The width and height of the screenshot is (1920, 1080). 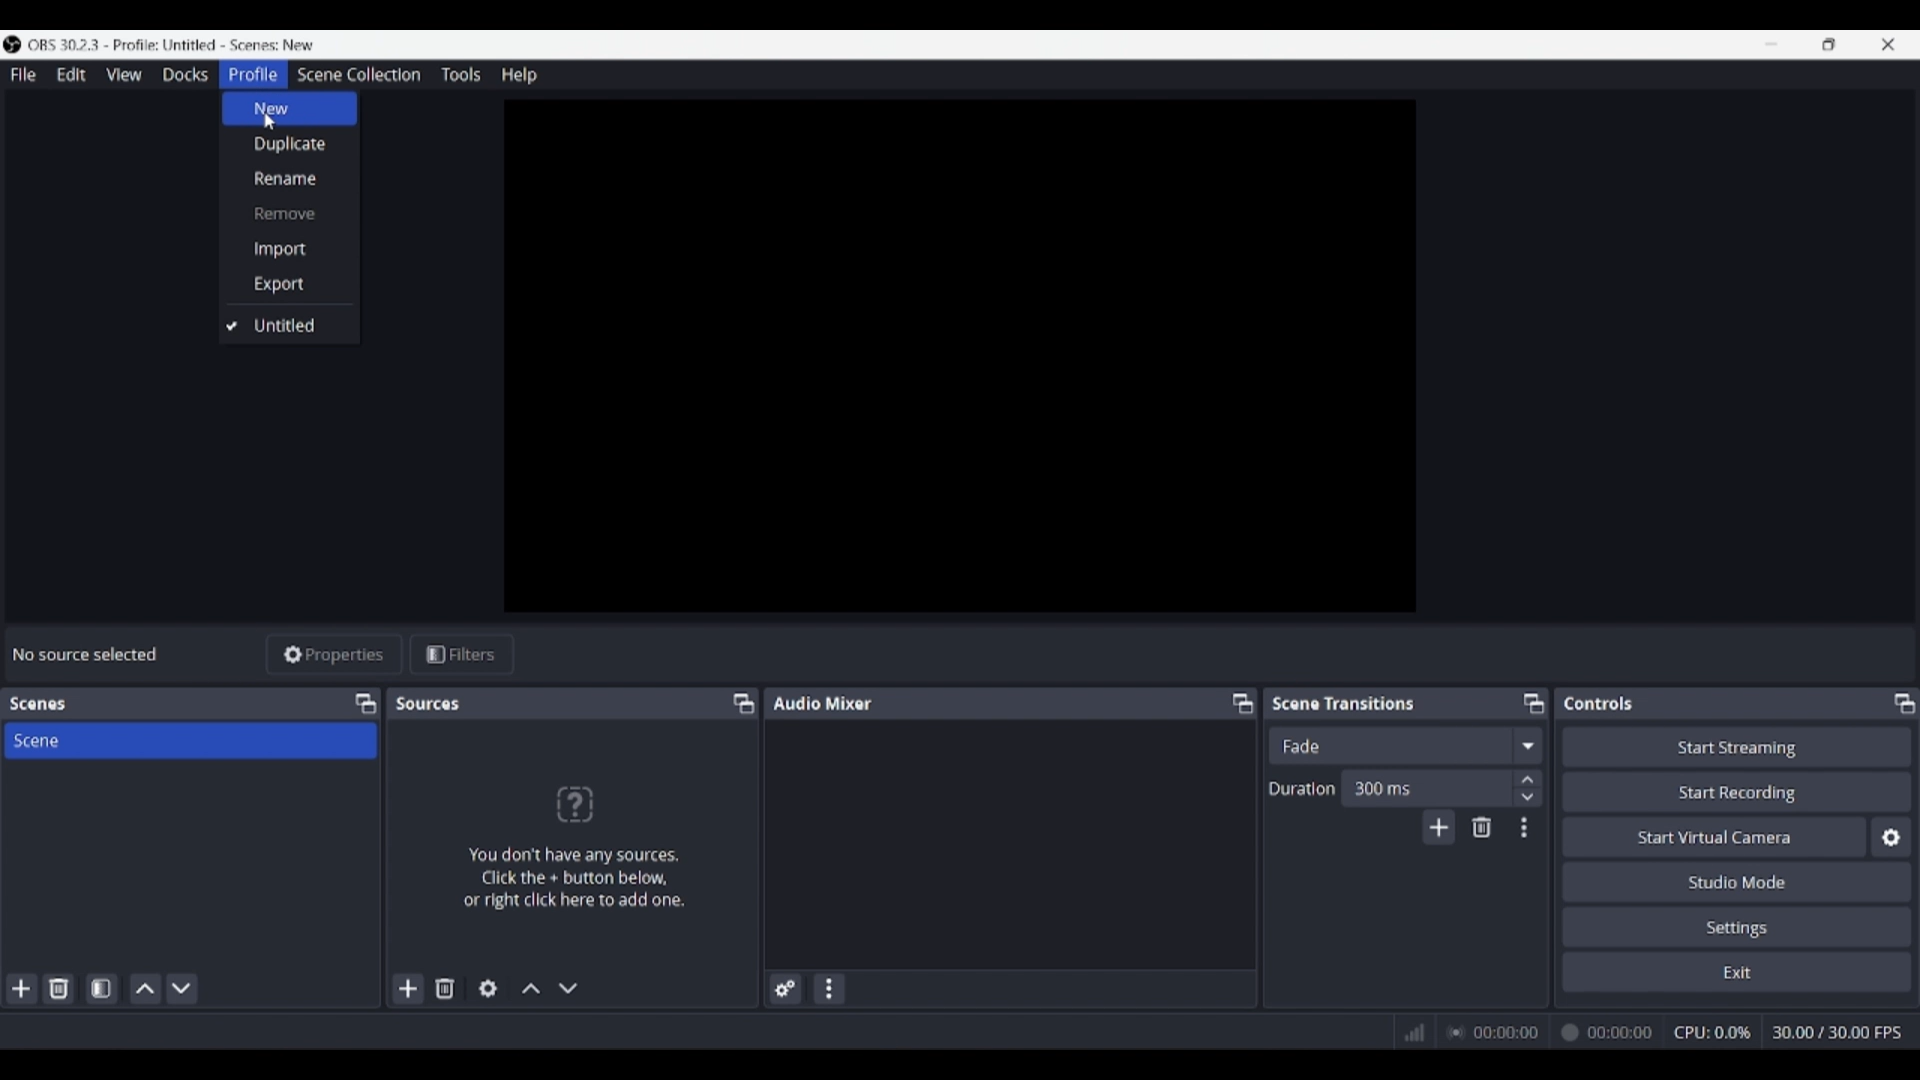 I want to click on Show interface in a smaller tab, so click(x=1829, y=44).